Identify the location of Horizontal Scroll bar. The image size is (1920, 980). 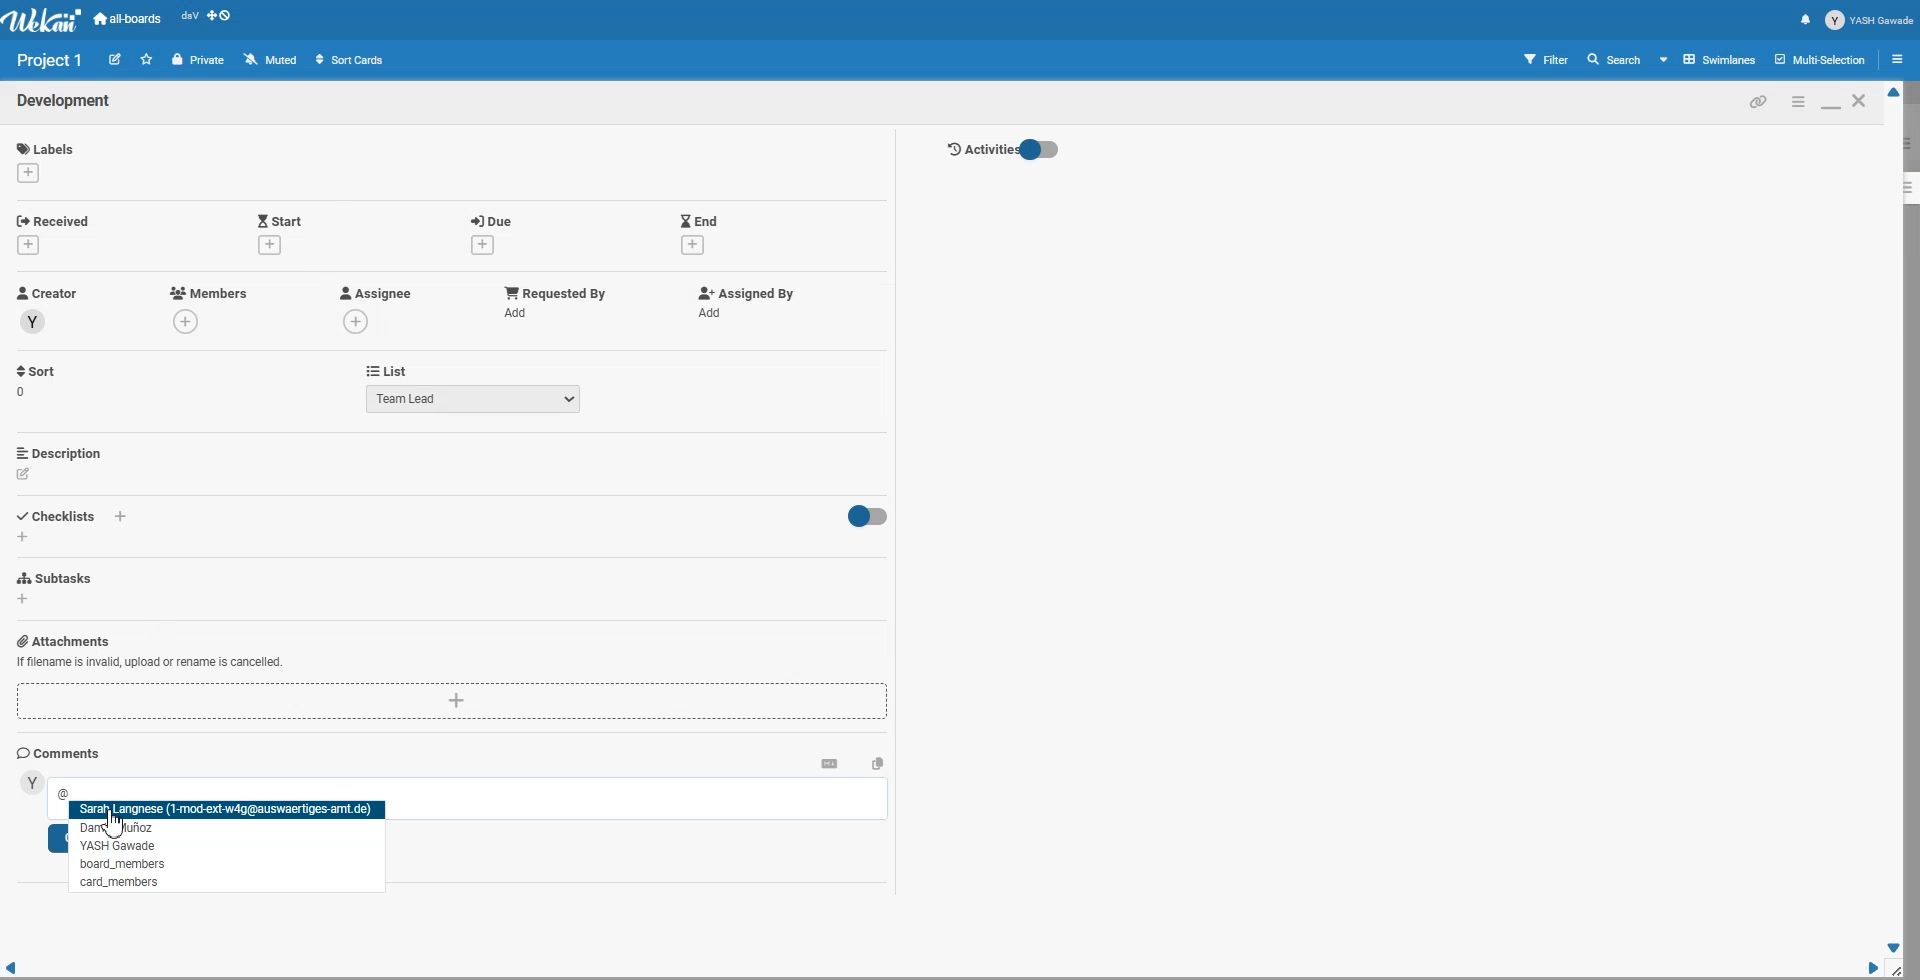
(940, 969).